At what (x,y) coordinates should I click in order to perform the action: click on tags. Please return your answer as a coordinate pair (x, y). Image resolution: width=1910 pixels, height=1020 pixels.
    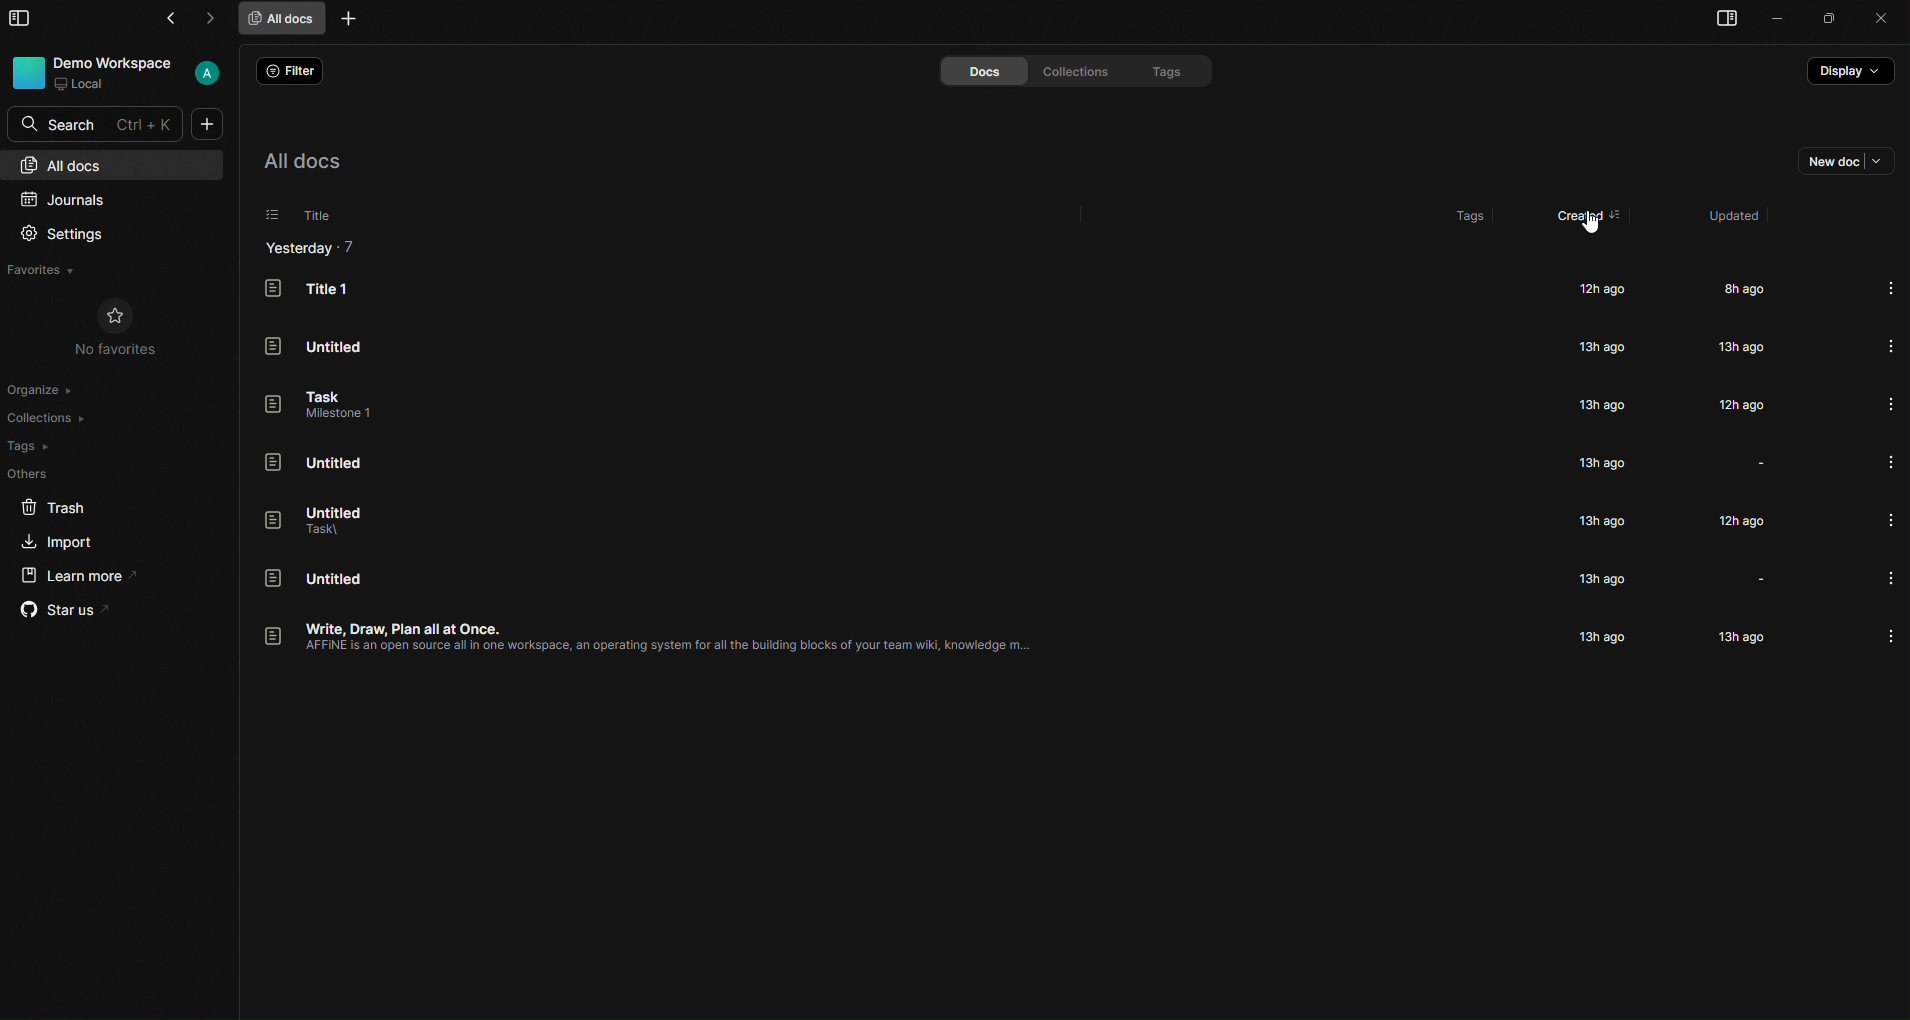
    Looking at the image, I should click on (35, 446).